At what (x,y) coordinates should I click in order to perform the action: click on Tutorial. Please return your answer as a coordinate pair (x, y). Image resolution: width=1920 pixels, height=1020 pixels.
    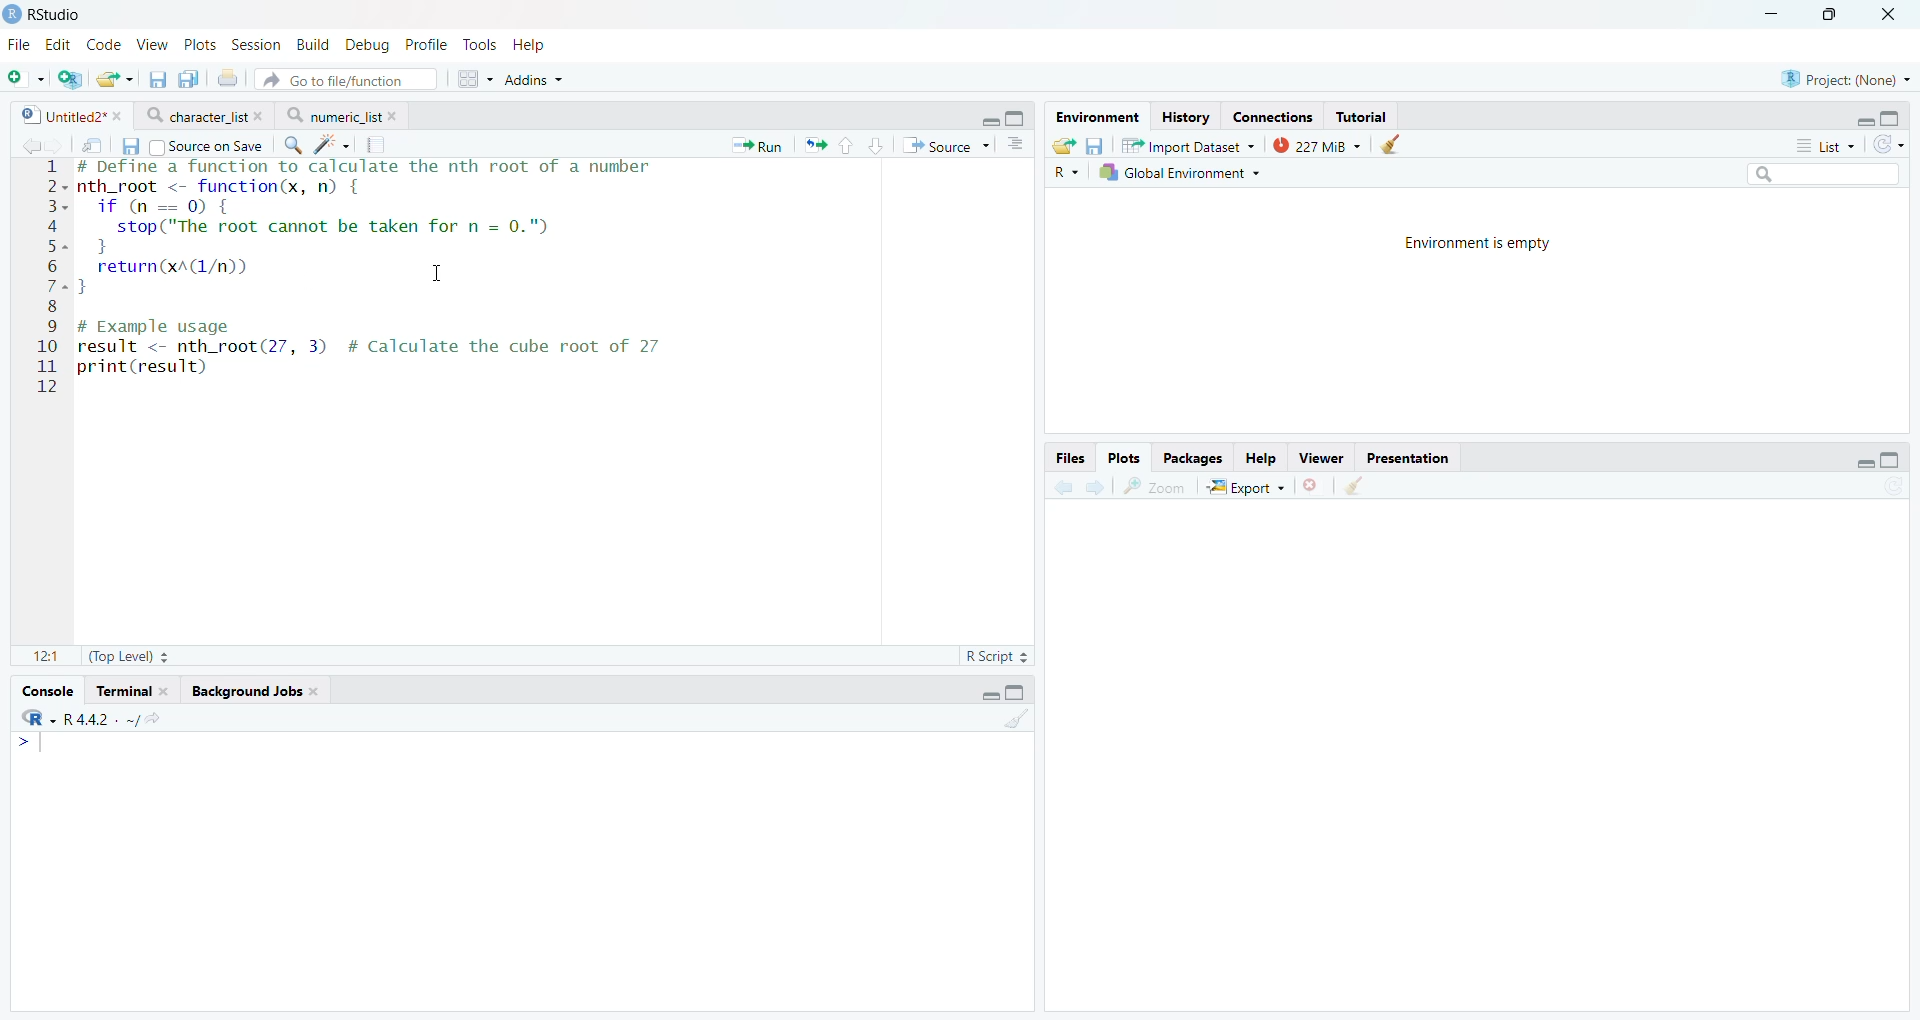
    Looking at the image, I should click on (1361, 116).